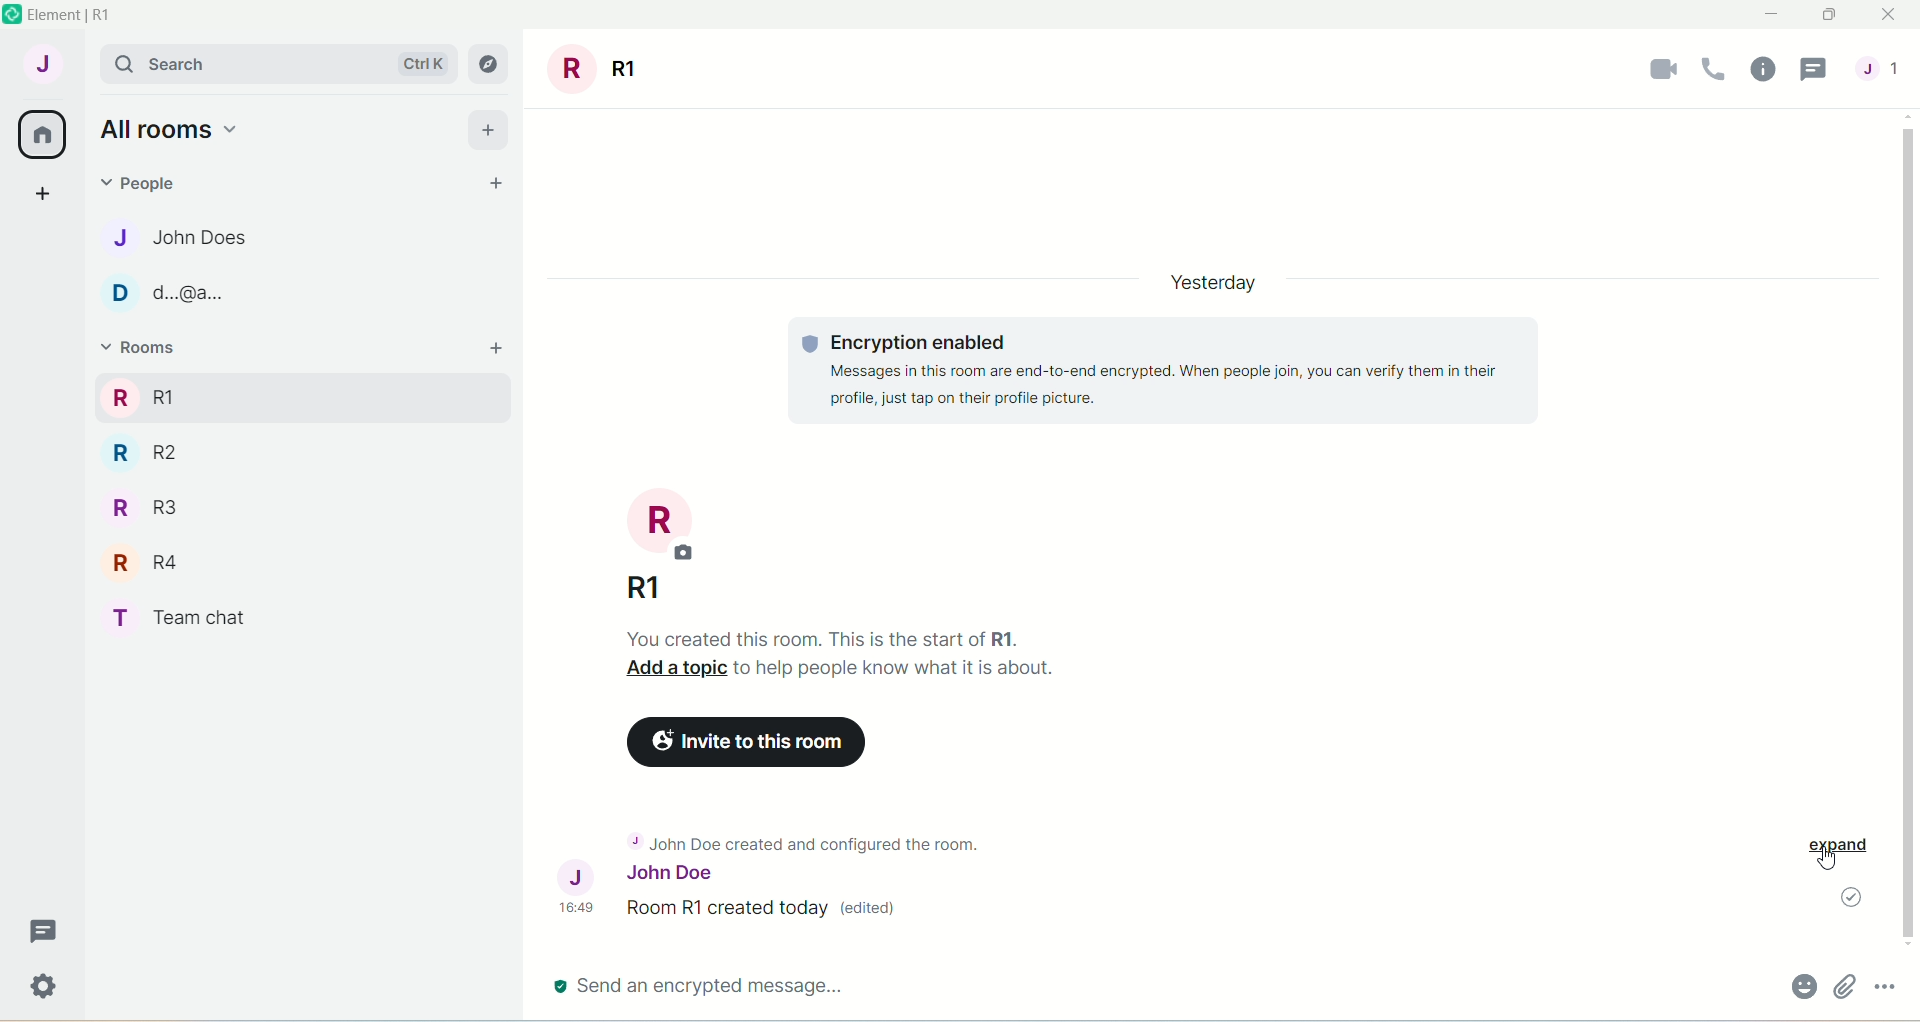  What do you see at coordinates (779, 915) in the screenshot?
I see `Room R1 created today (edited)` at bounding box center [779, 915].